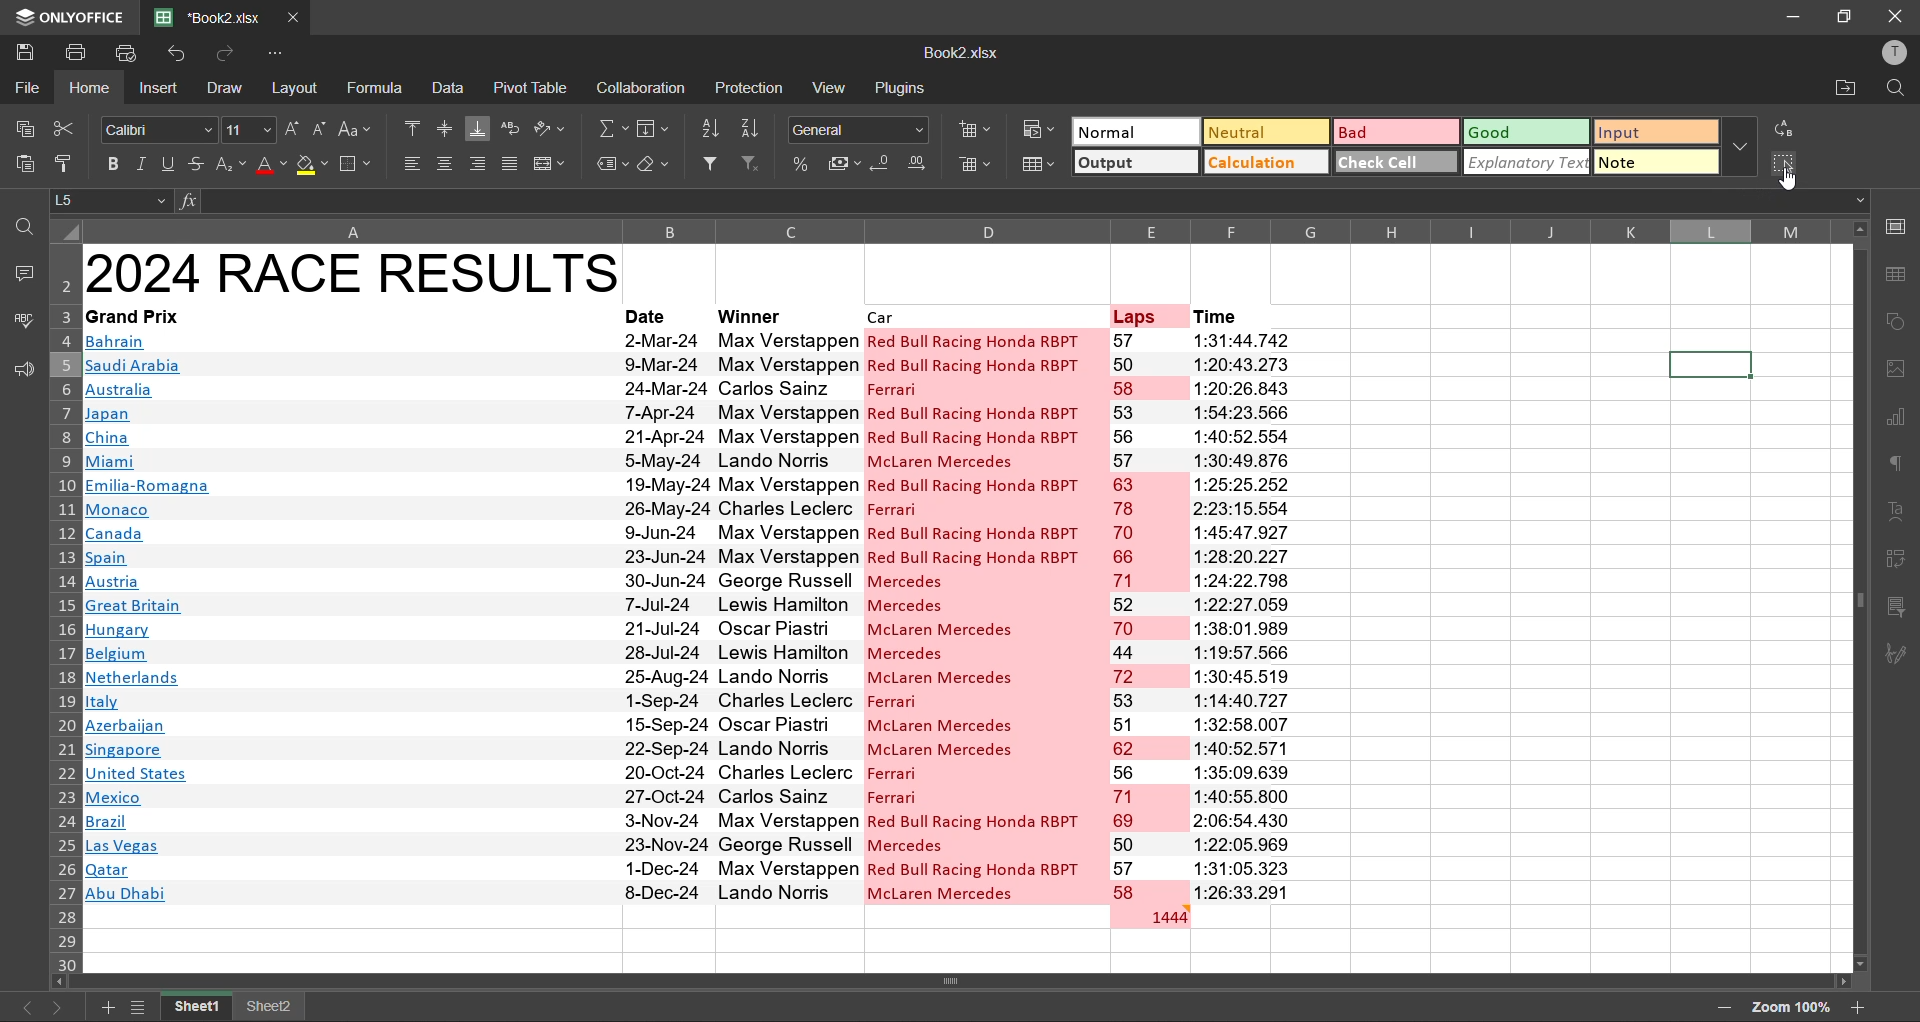 The height and width of the screenshot is (1022, 1920). I want to click on layout, so click(299, 88).